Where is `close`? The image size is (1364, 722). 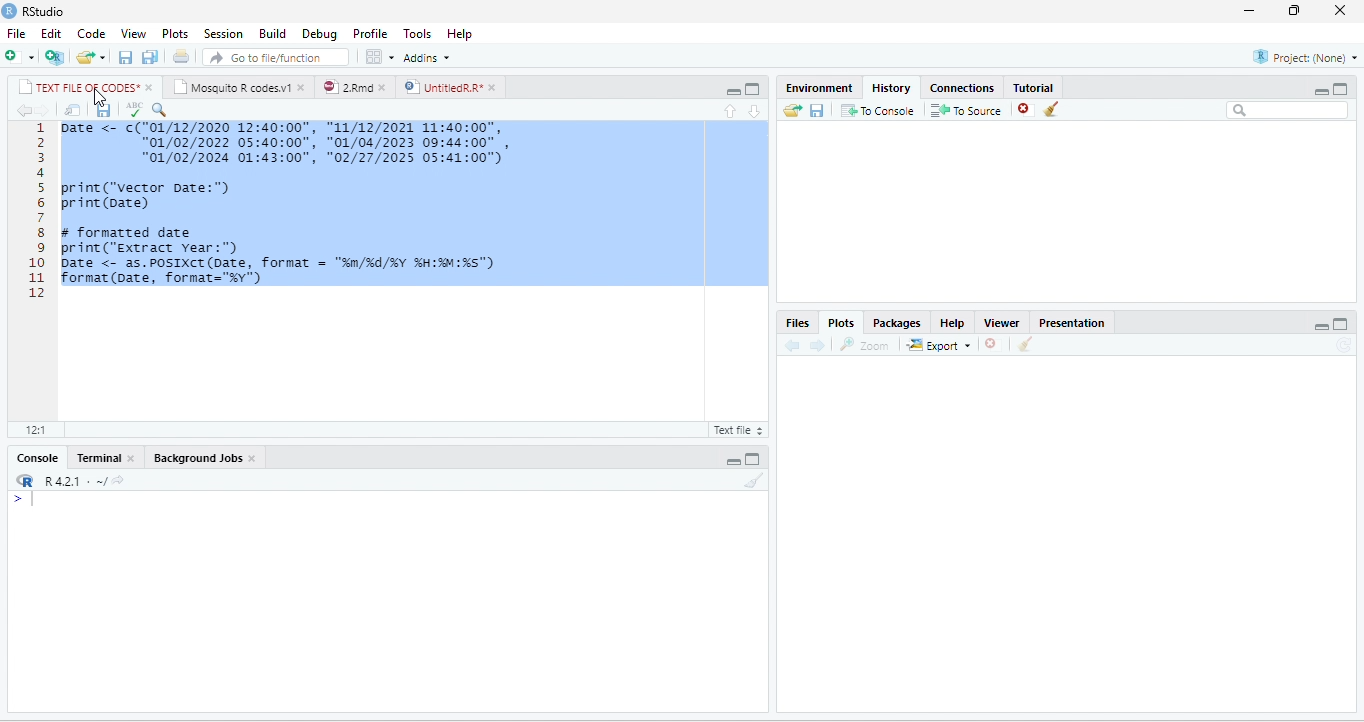
close is located at coordinates (253, 458).